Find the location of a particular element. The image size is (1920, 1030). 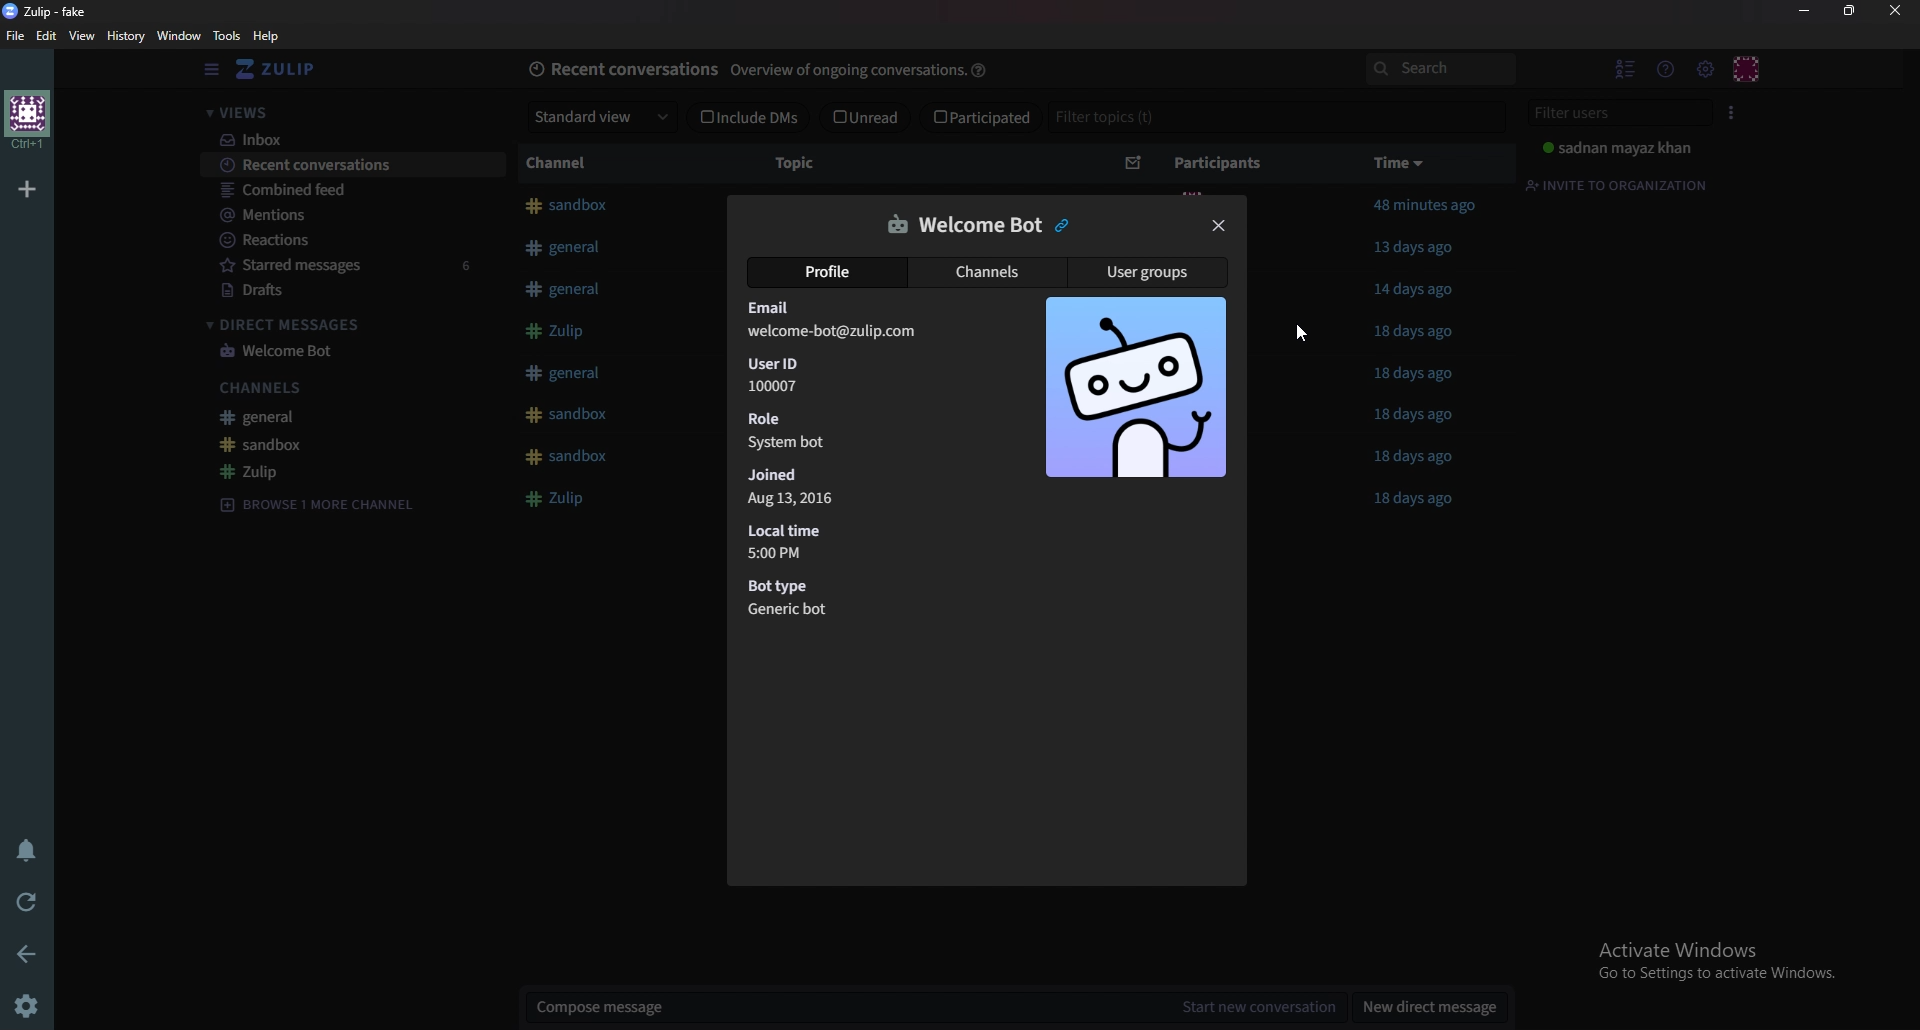

user ID 100007 is located at coordinates (799, 376).